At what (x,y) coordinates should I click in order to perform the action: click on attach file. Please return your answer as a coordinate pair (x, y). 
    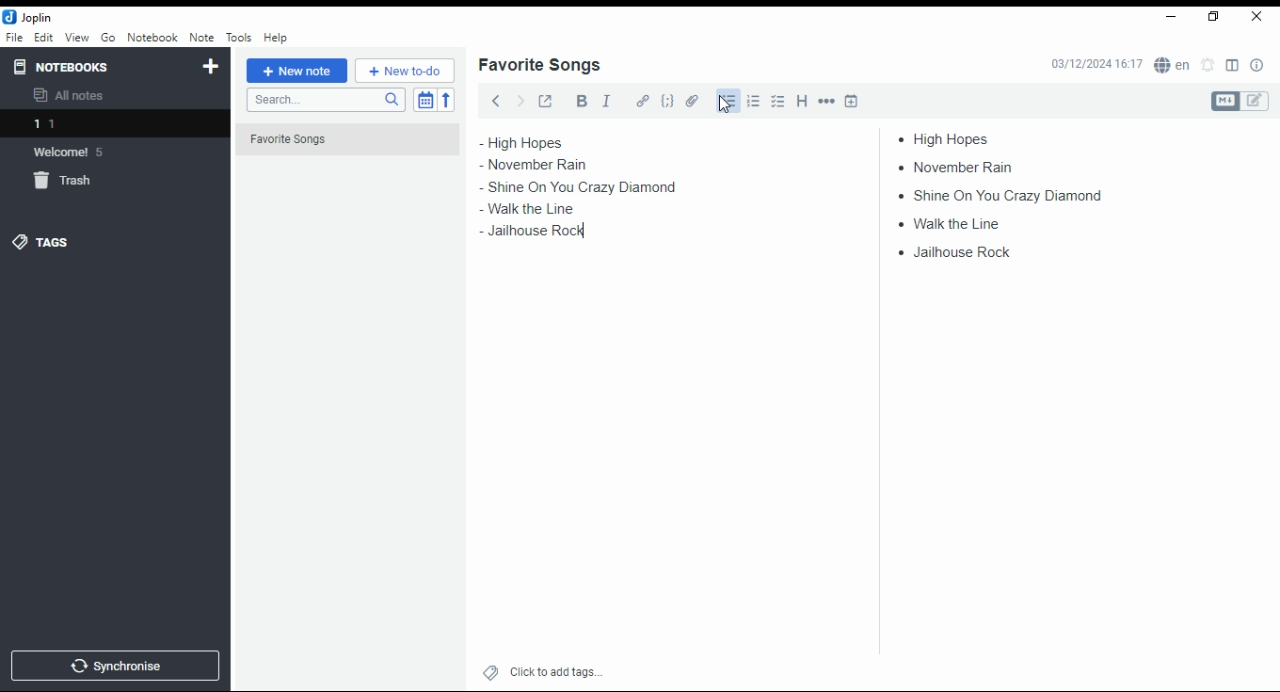
    Looking at the image, I should click on (693, 100).